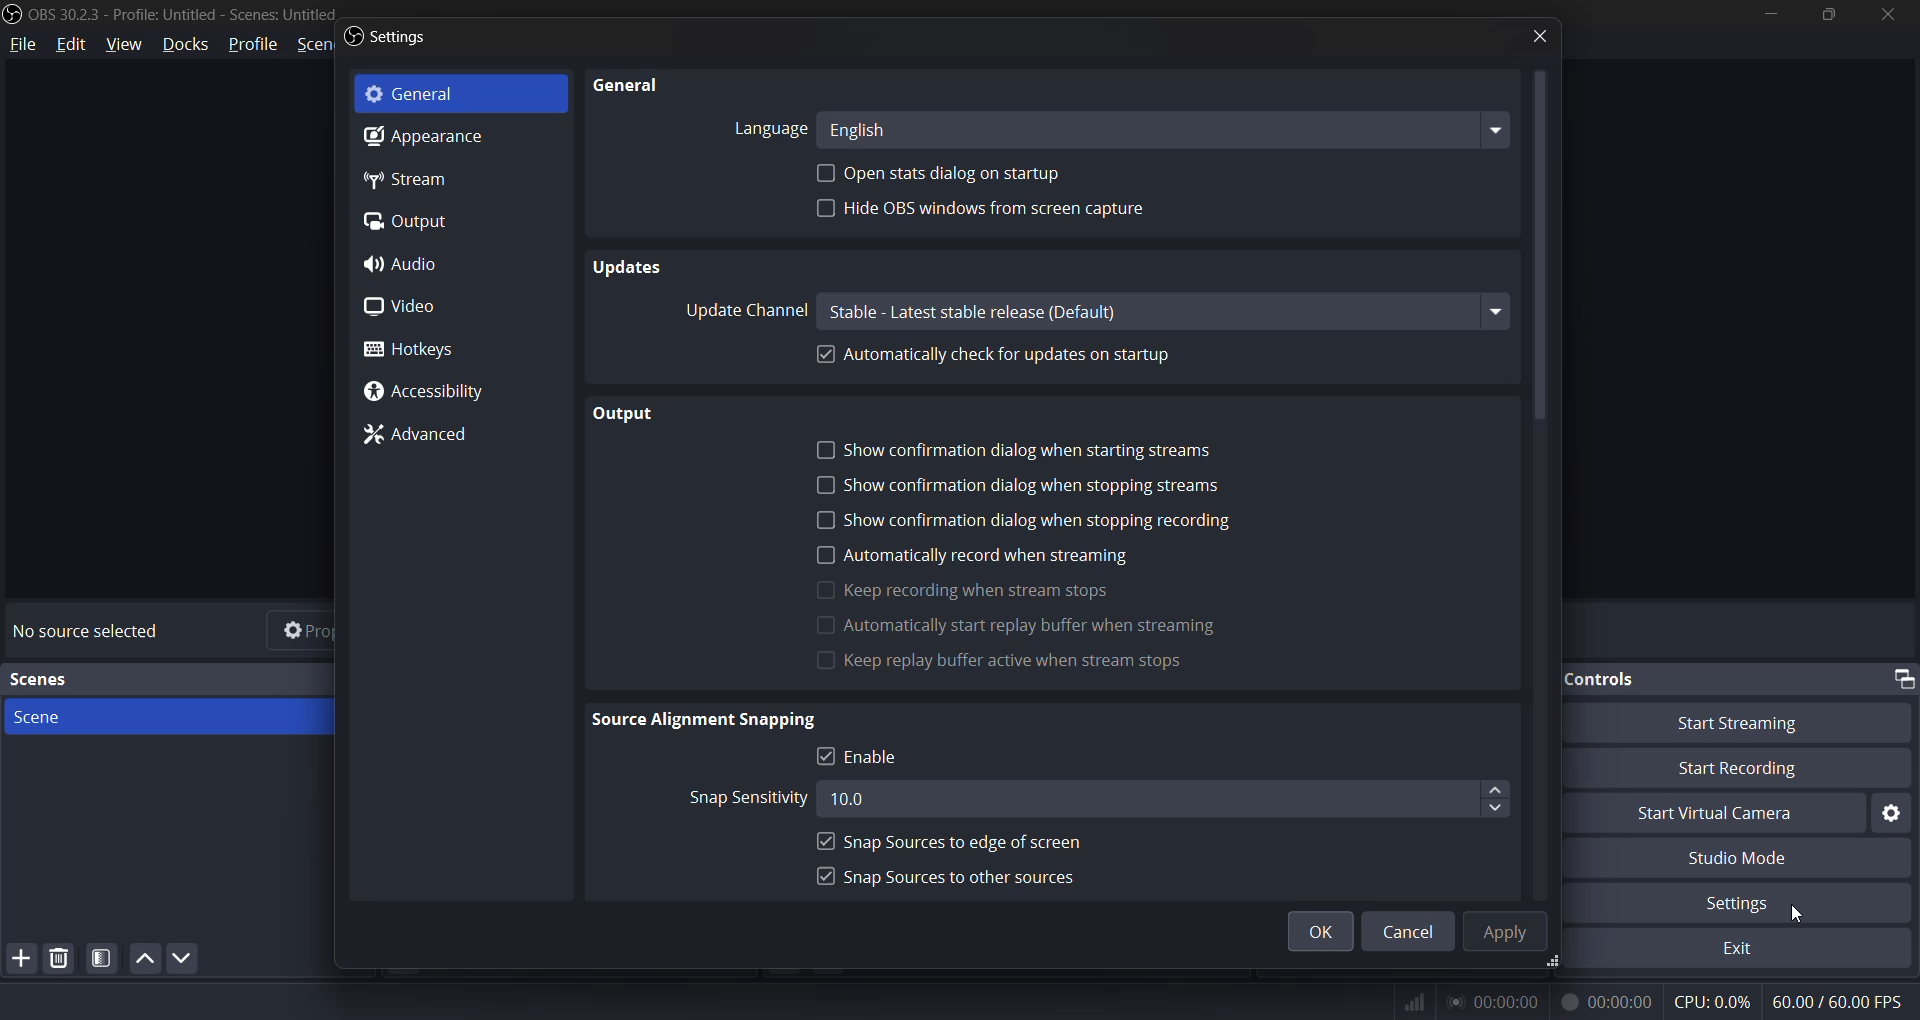 This screenshot has height=1020, width=1920. I want to click on show confirmation dialog when starting stream, so click(1077, 453).